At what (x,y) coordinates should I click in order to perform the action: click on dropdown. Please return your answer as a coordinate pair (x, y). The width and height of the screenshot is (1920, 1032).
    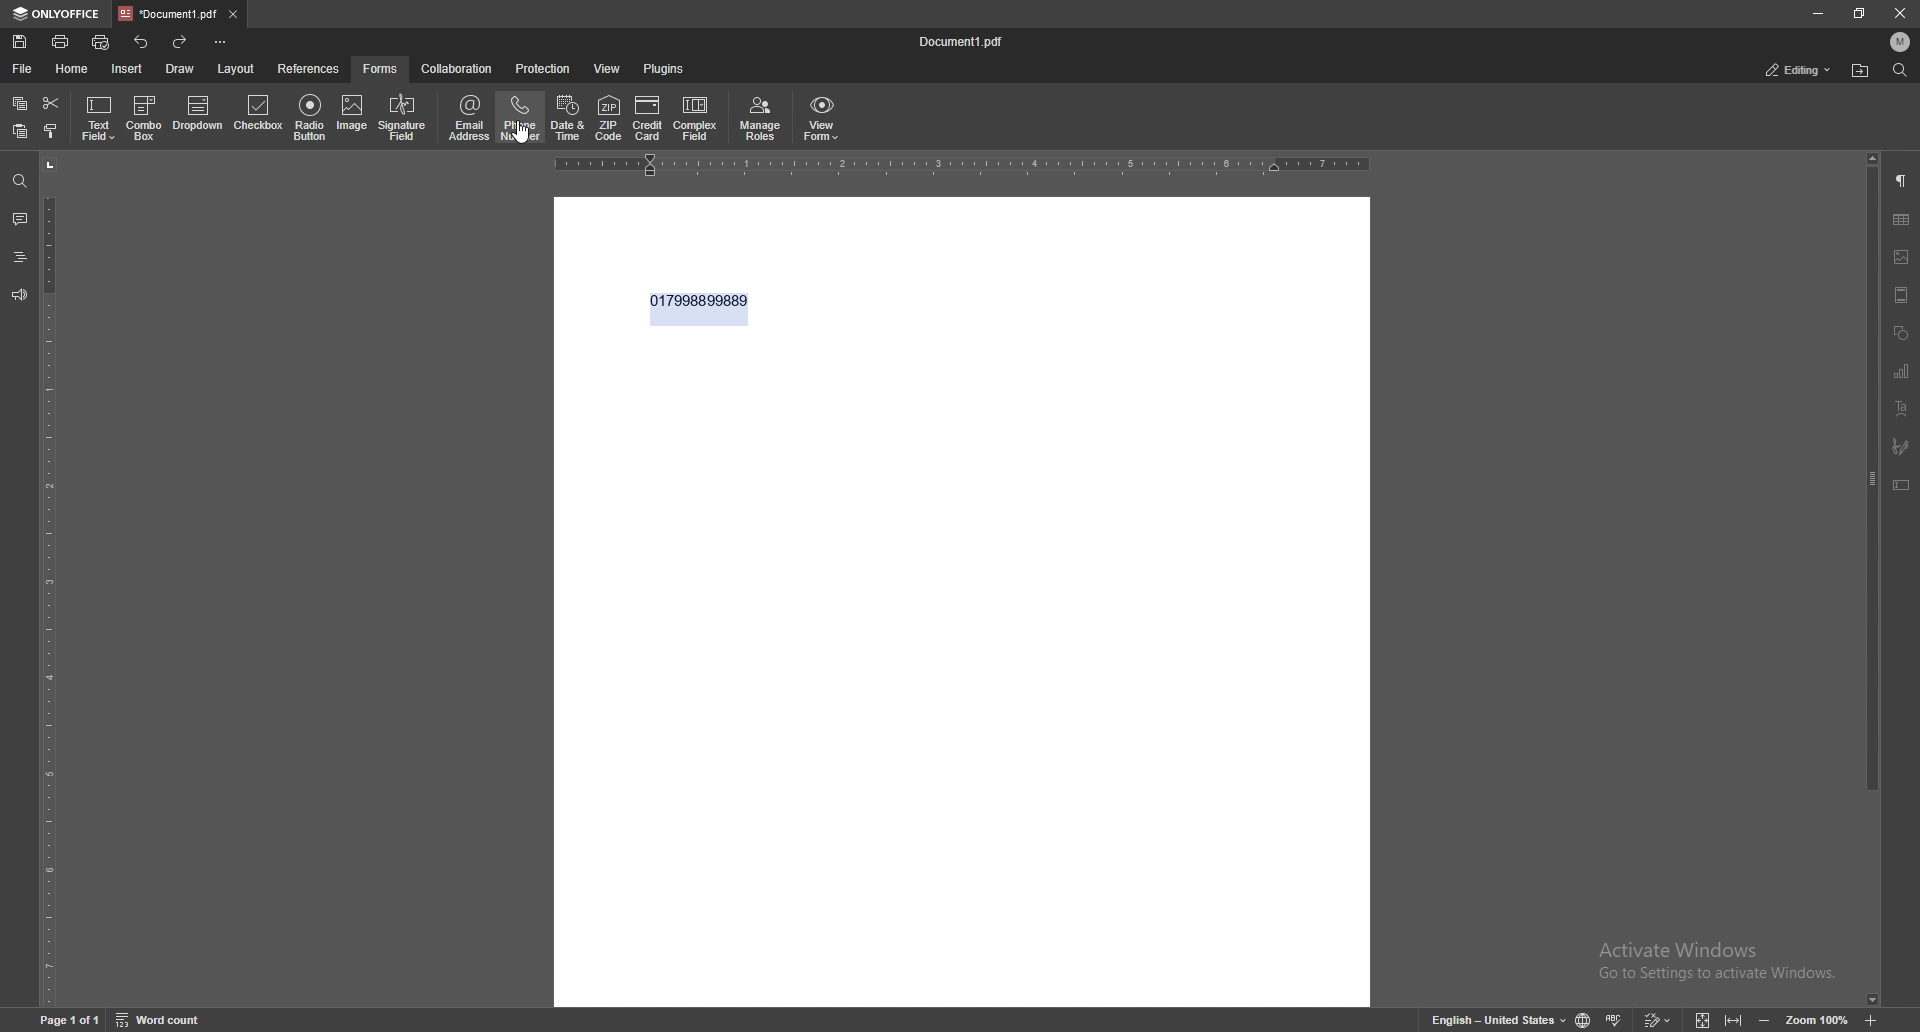
    Looking at the image, I should click on (199, 115).